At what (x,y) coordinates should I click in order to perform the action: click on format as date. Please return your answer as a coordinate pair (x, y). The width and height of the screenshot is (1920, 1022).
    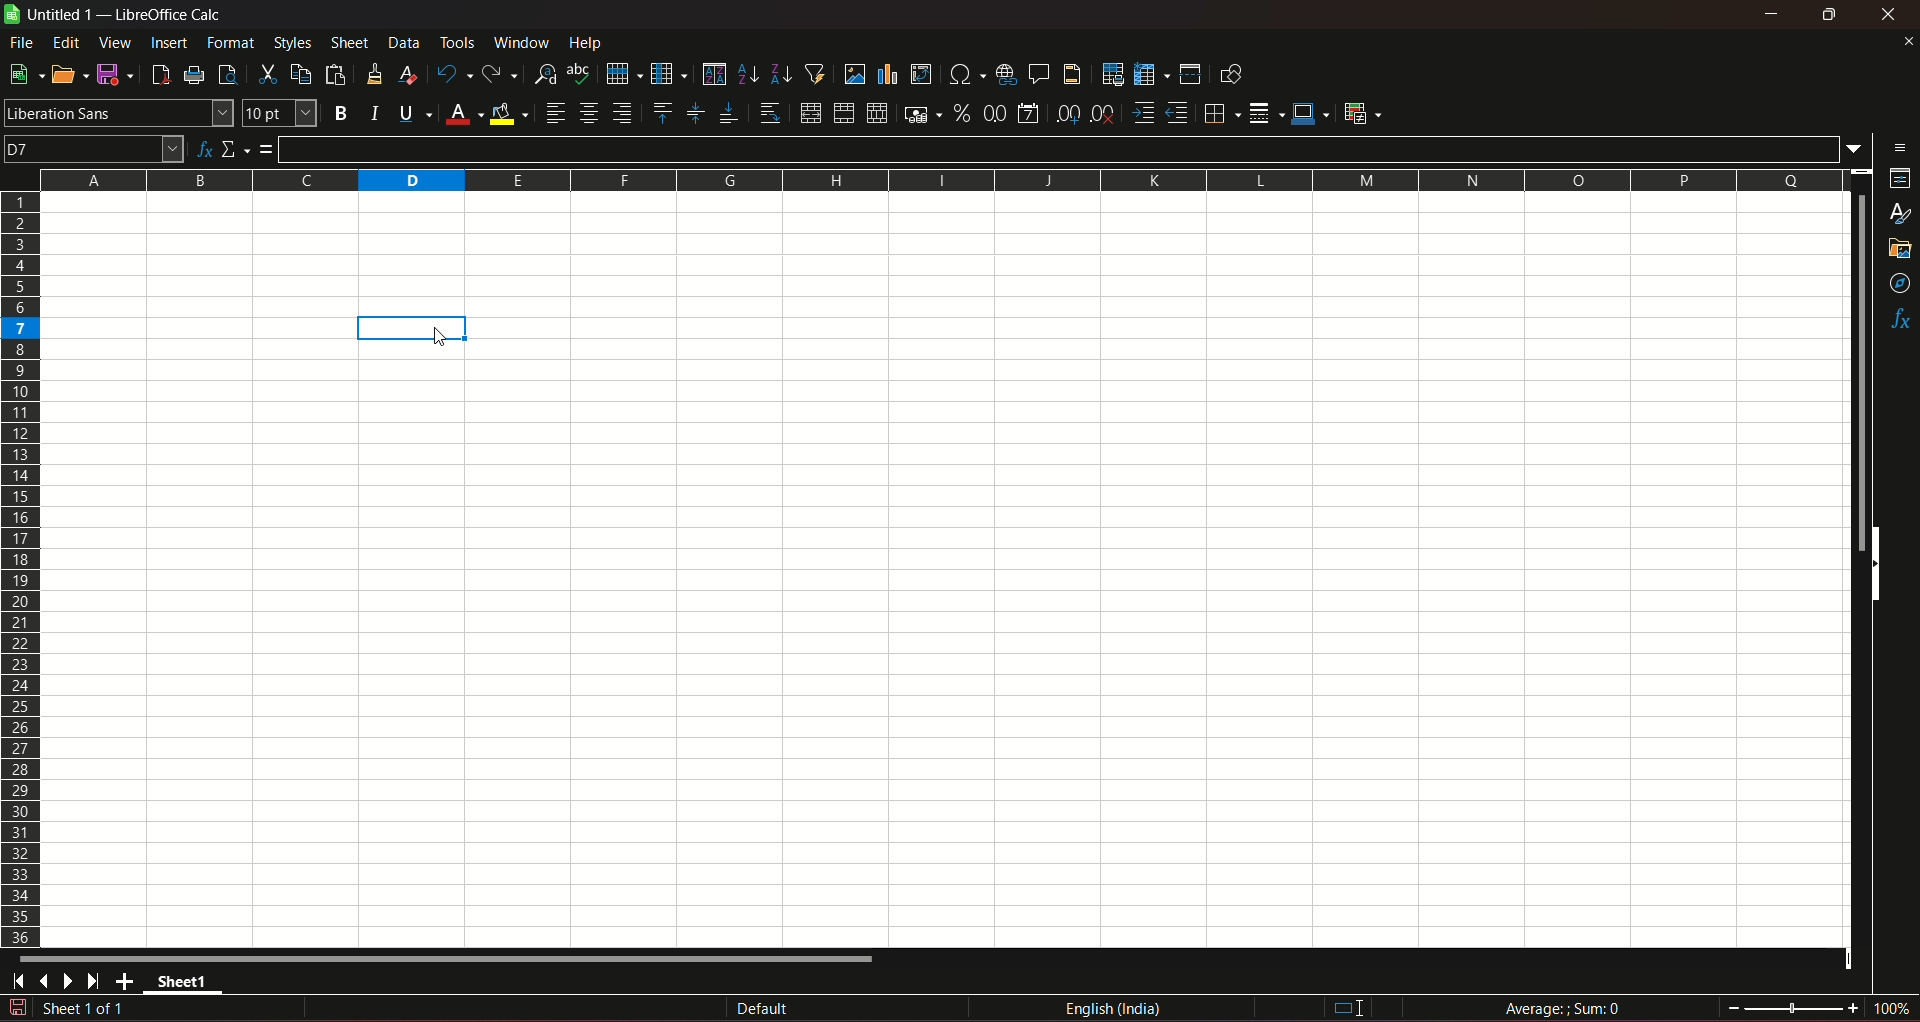
    Looking at the image, I should click on (1028, 115).